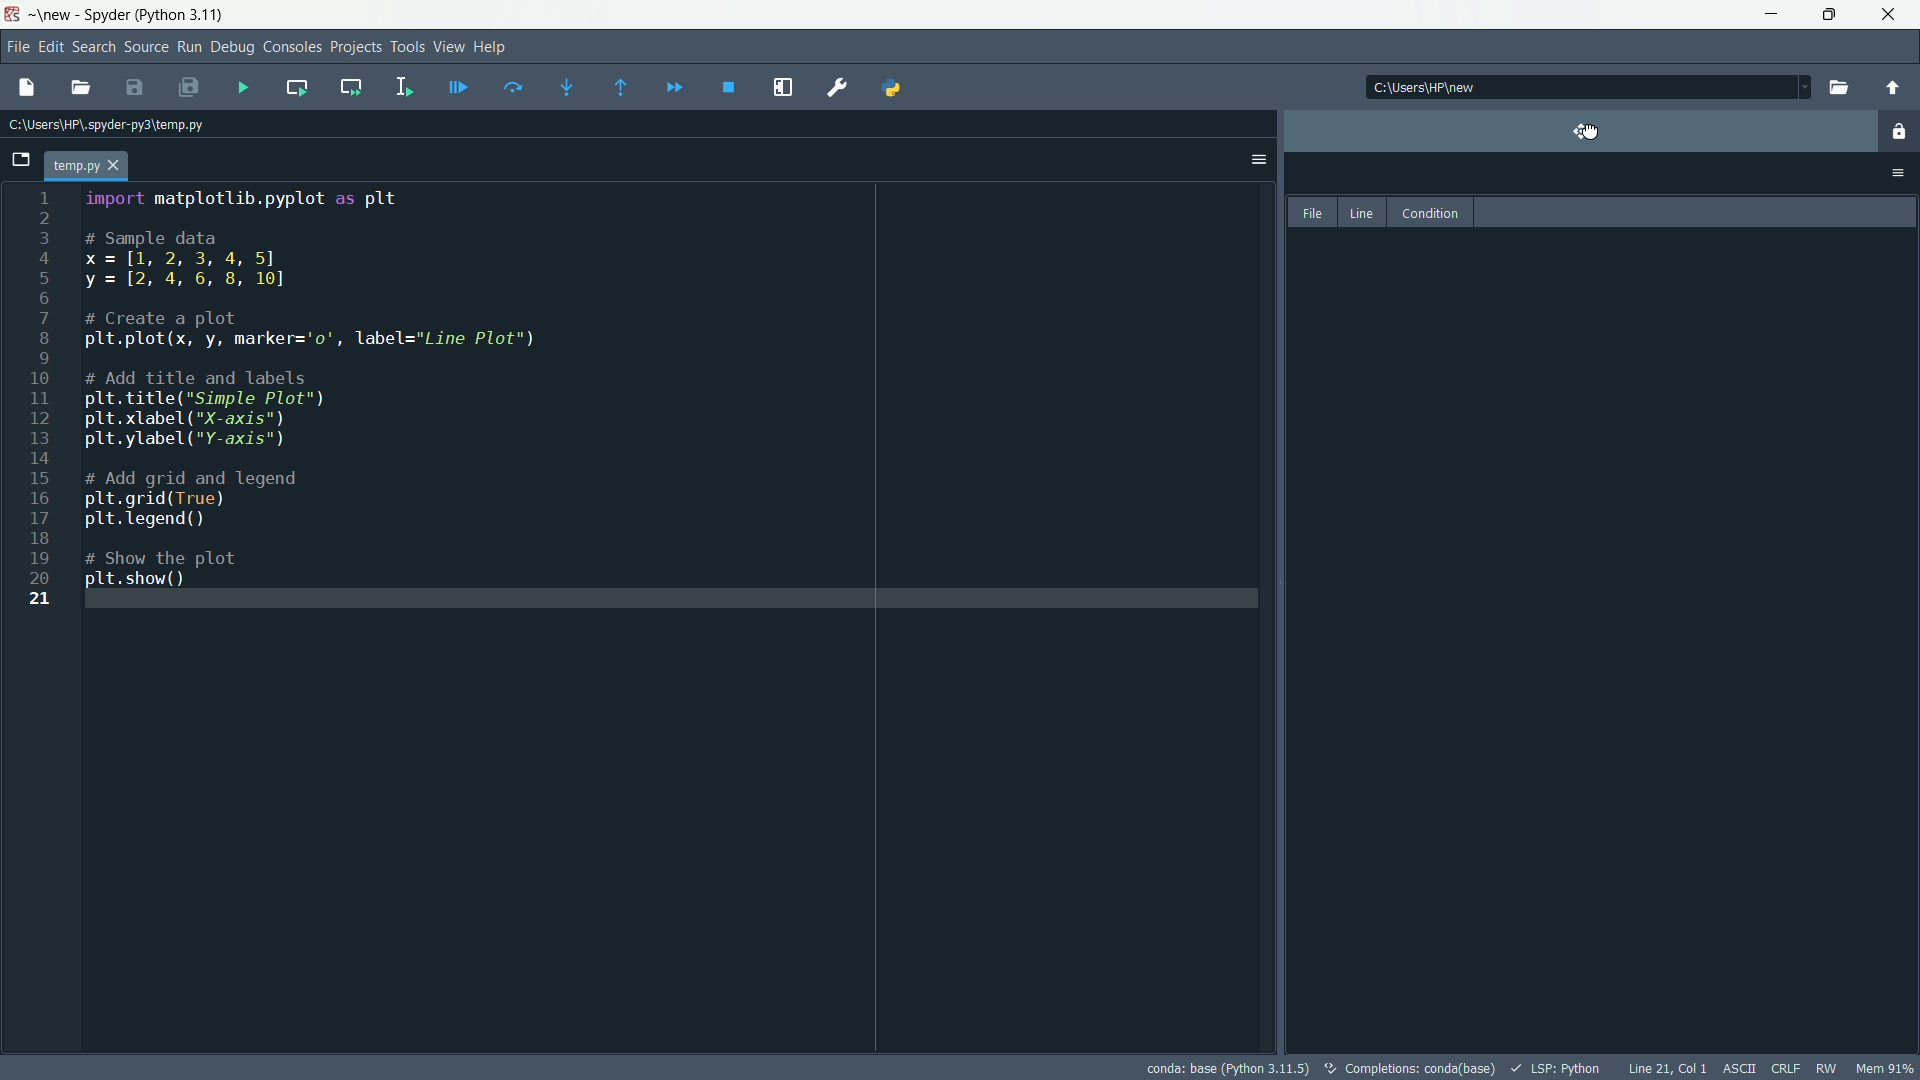 The width and height of the screenshot is (1920, 1080). What do you see at coordinates (1830, 15) in the screenshot?
I see `close app` at bounding box center [1830, 15].